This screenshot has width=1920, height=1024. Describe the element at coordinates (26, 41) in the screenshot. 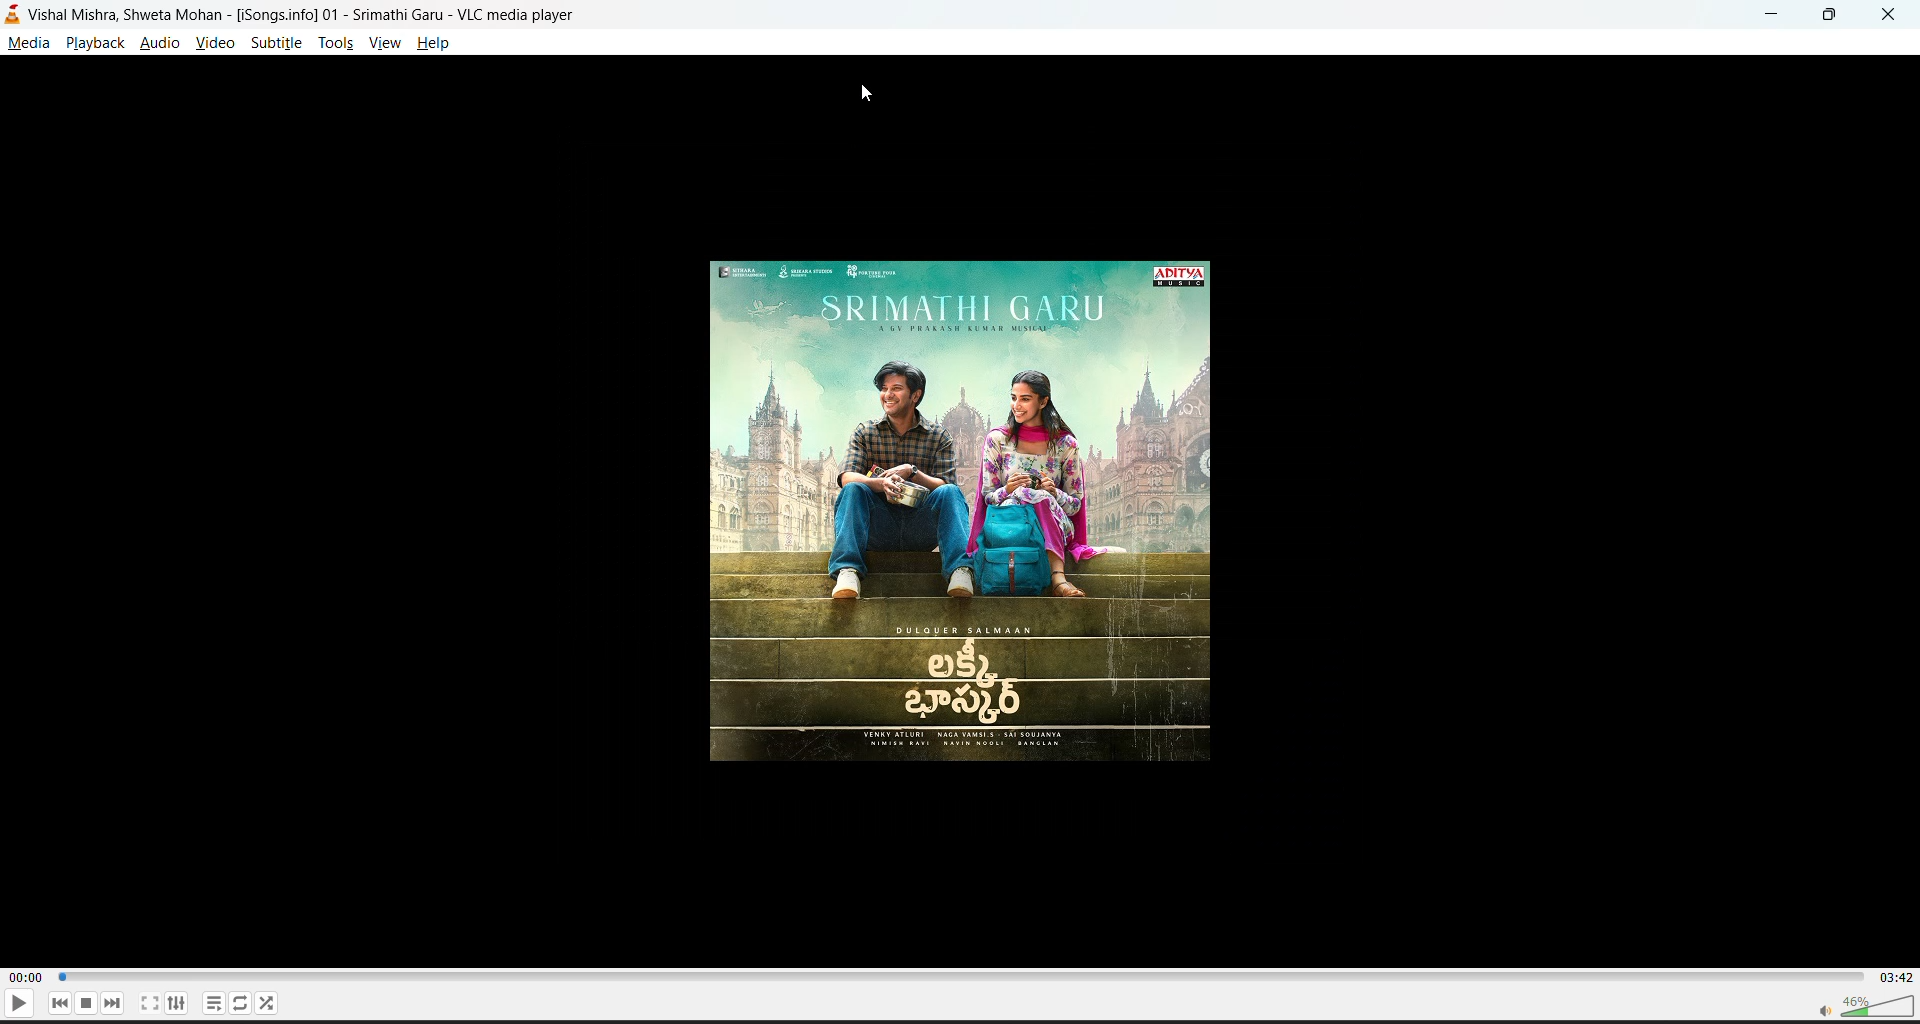

I see `media` at that location.